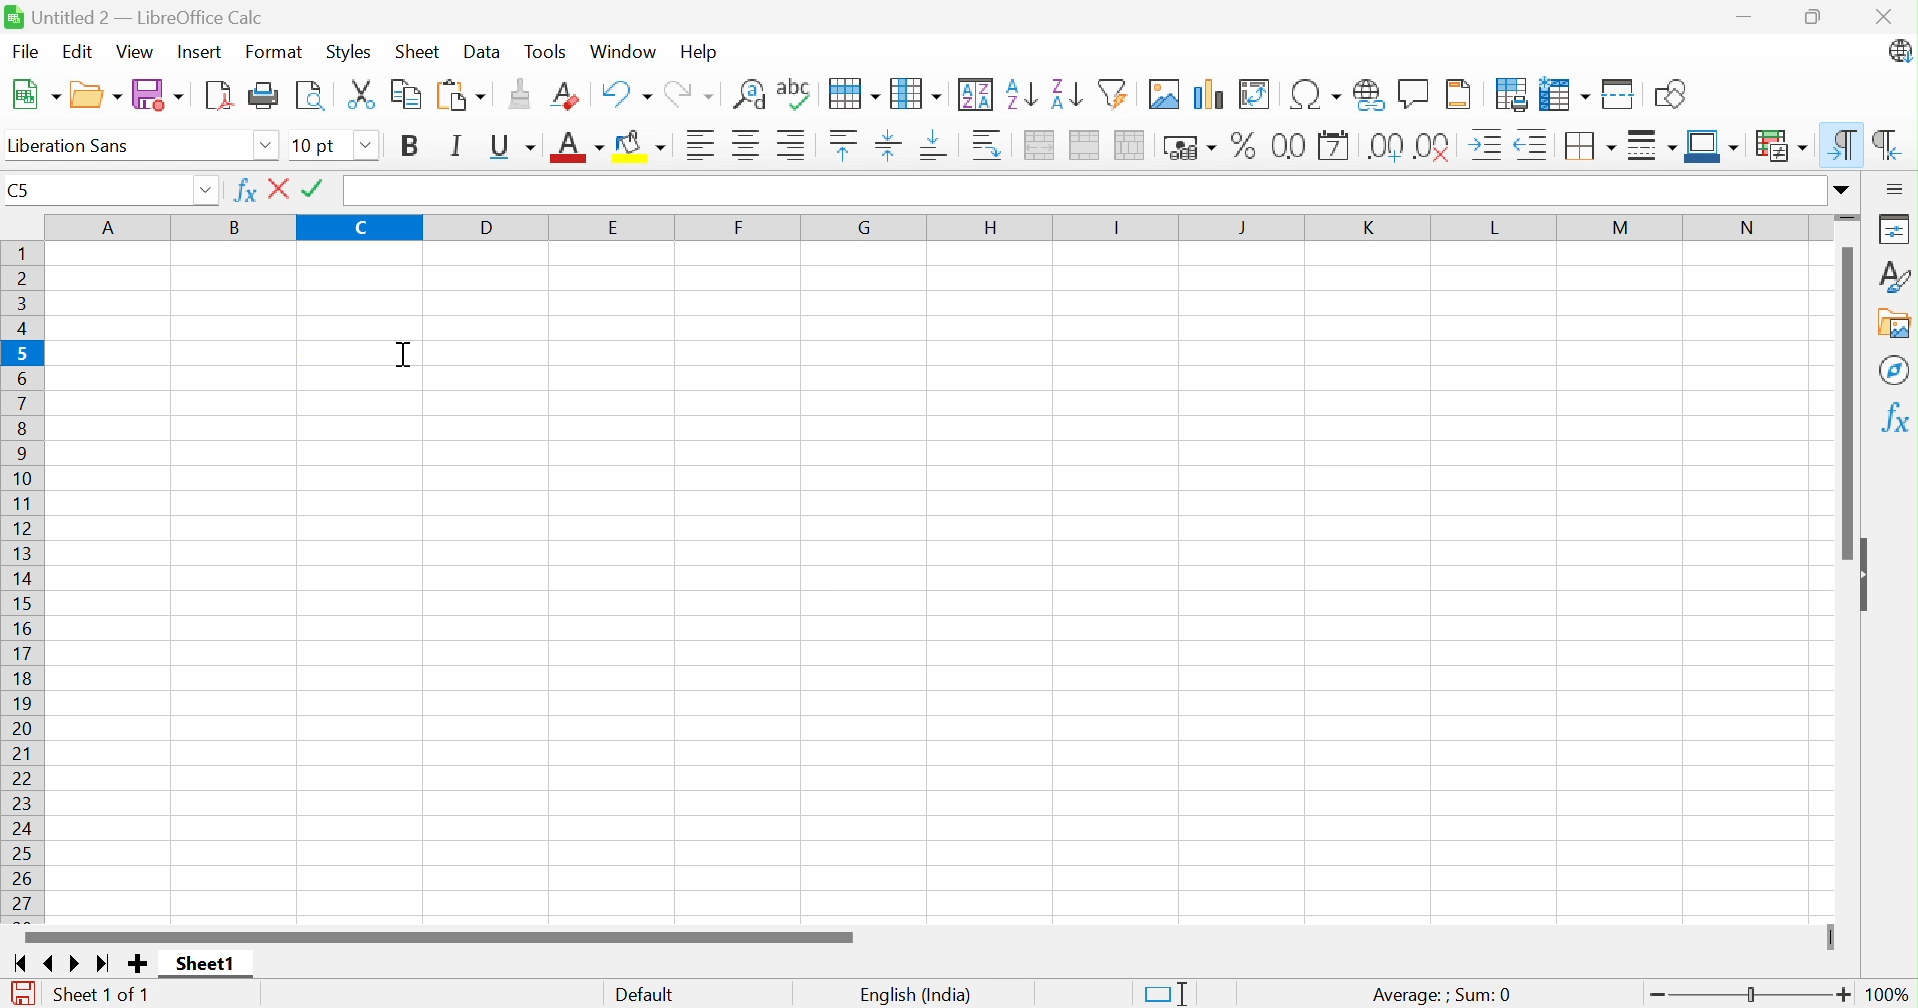 This screenshot has height=1008, width=1918. I want to click on Name box, so click(91, 192).